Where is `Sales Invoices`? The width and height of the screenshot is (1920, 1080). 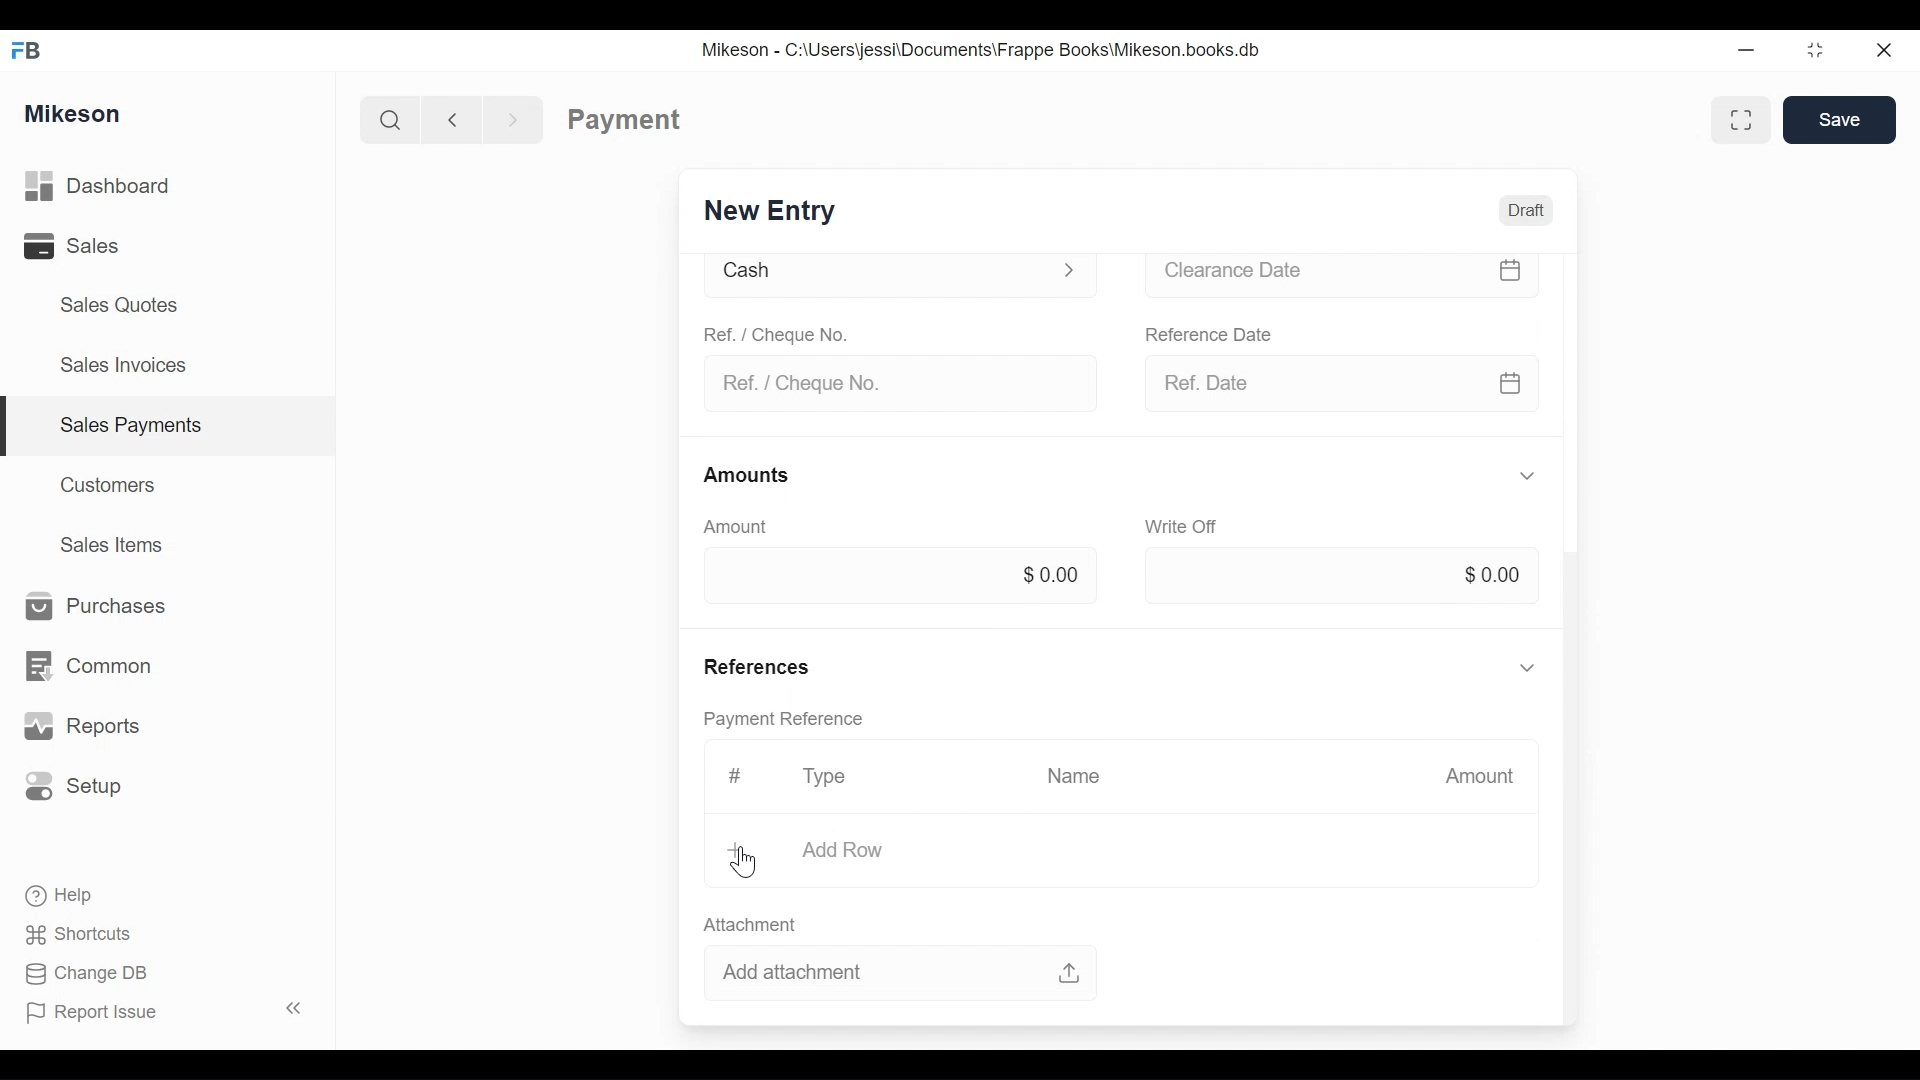 Sales Invoices is located at coordinates (116, 367).